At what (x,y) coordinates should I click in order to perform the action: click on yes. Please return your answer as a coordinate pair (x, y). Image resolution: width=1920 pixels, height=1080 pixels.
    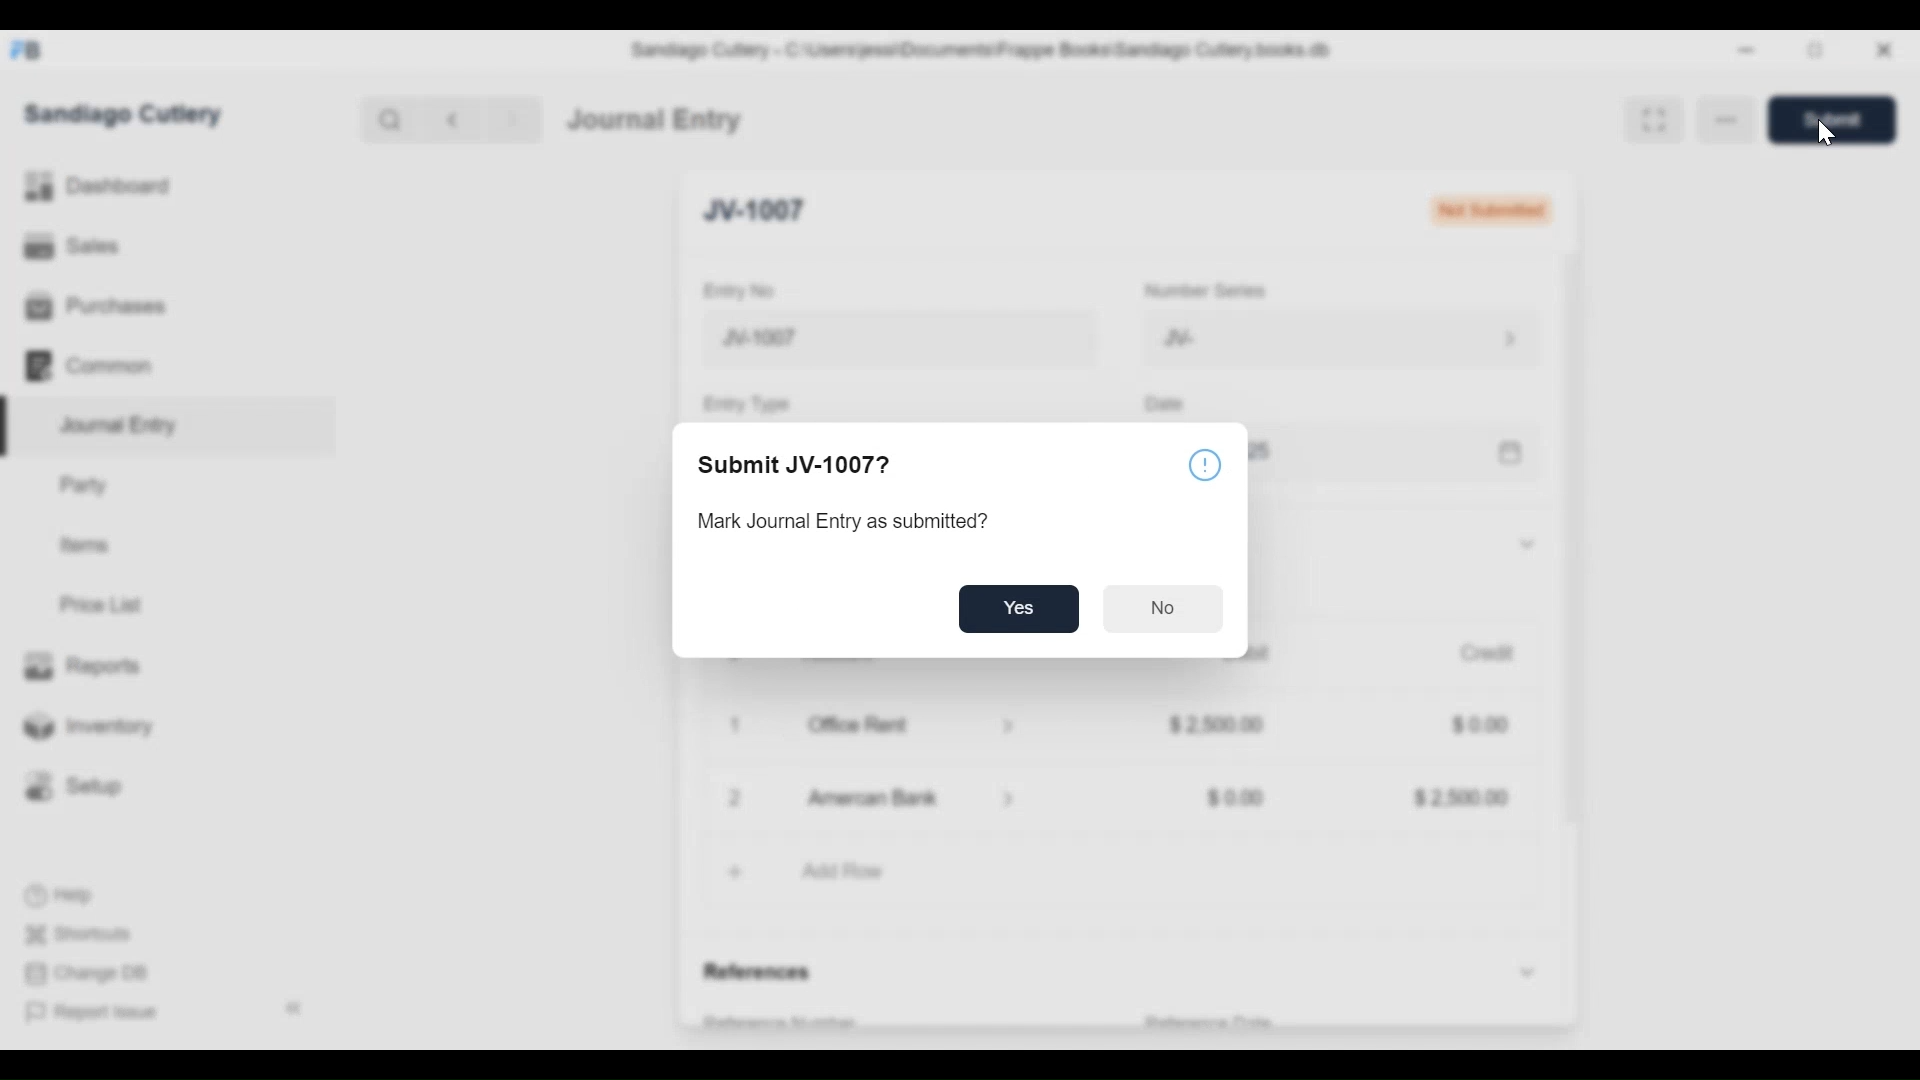
    Looking at the image, I should click on (1020, 609).